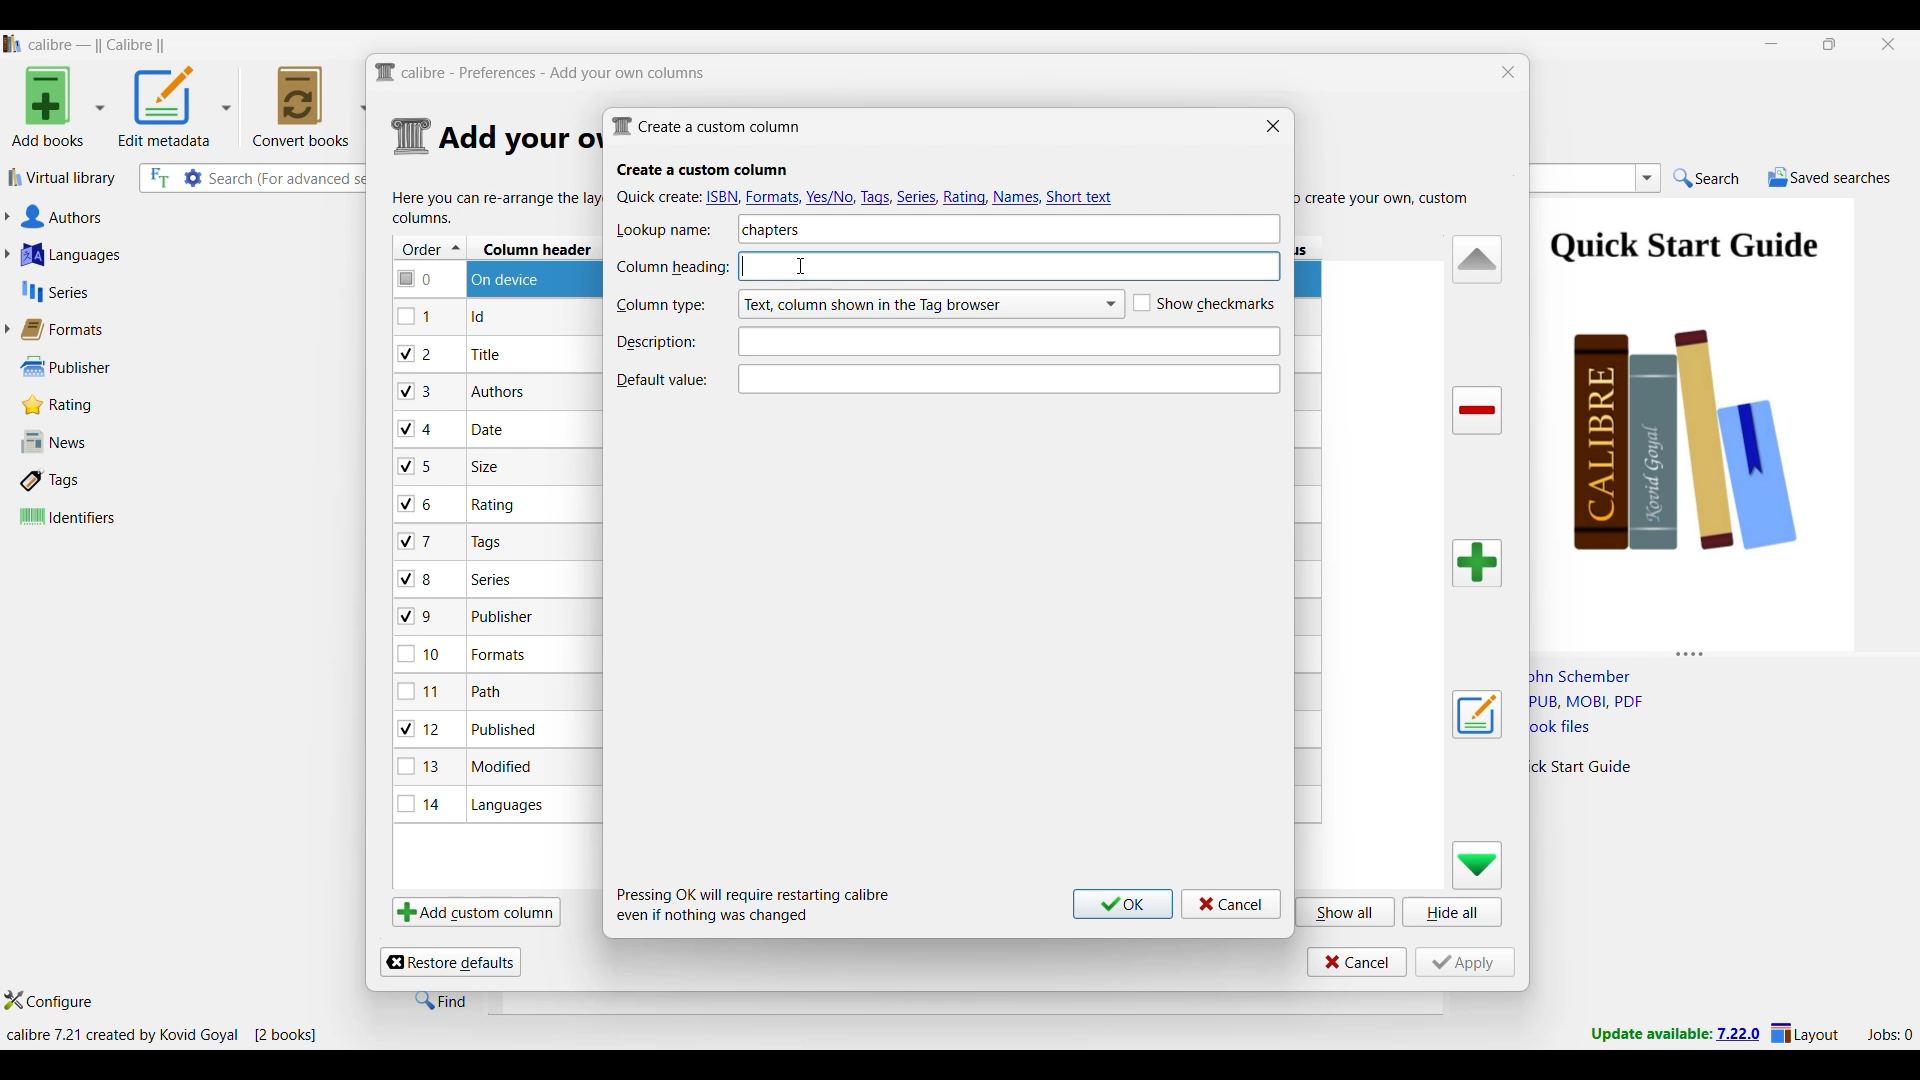 The height and width of the screenshot is (1080, 1920). Describe the element at coordinates (417, 316) in the screenshot. I see `checkbox - 1` at that location.